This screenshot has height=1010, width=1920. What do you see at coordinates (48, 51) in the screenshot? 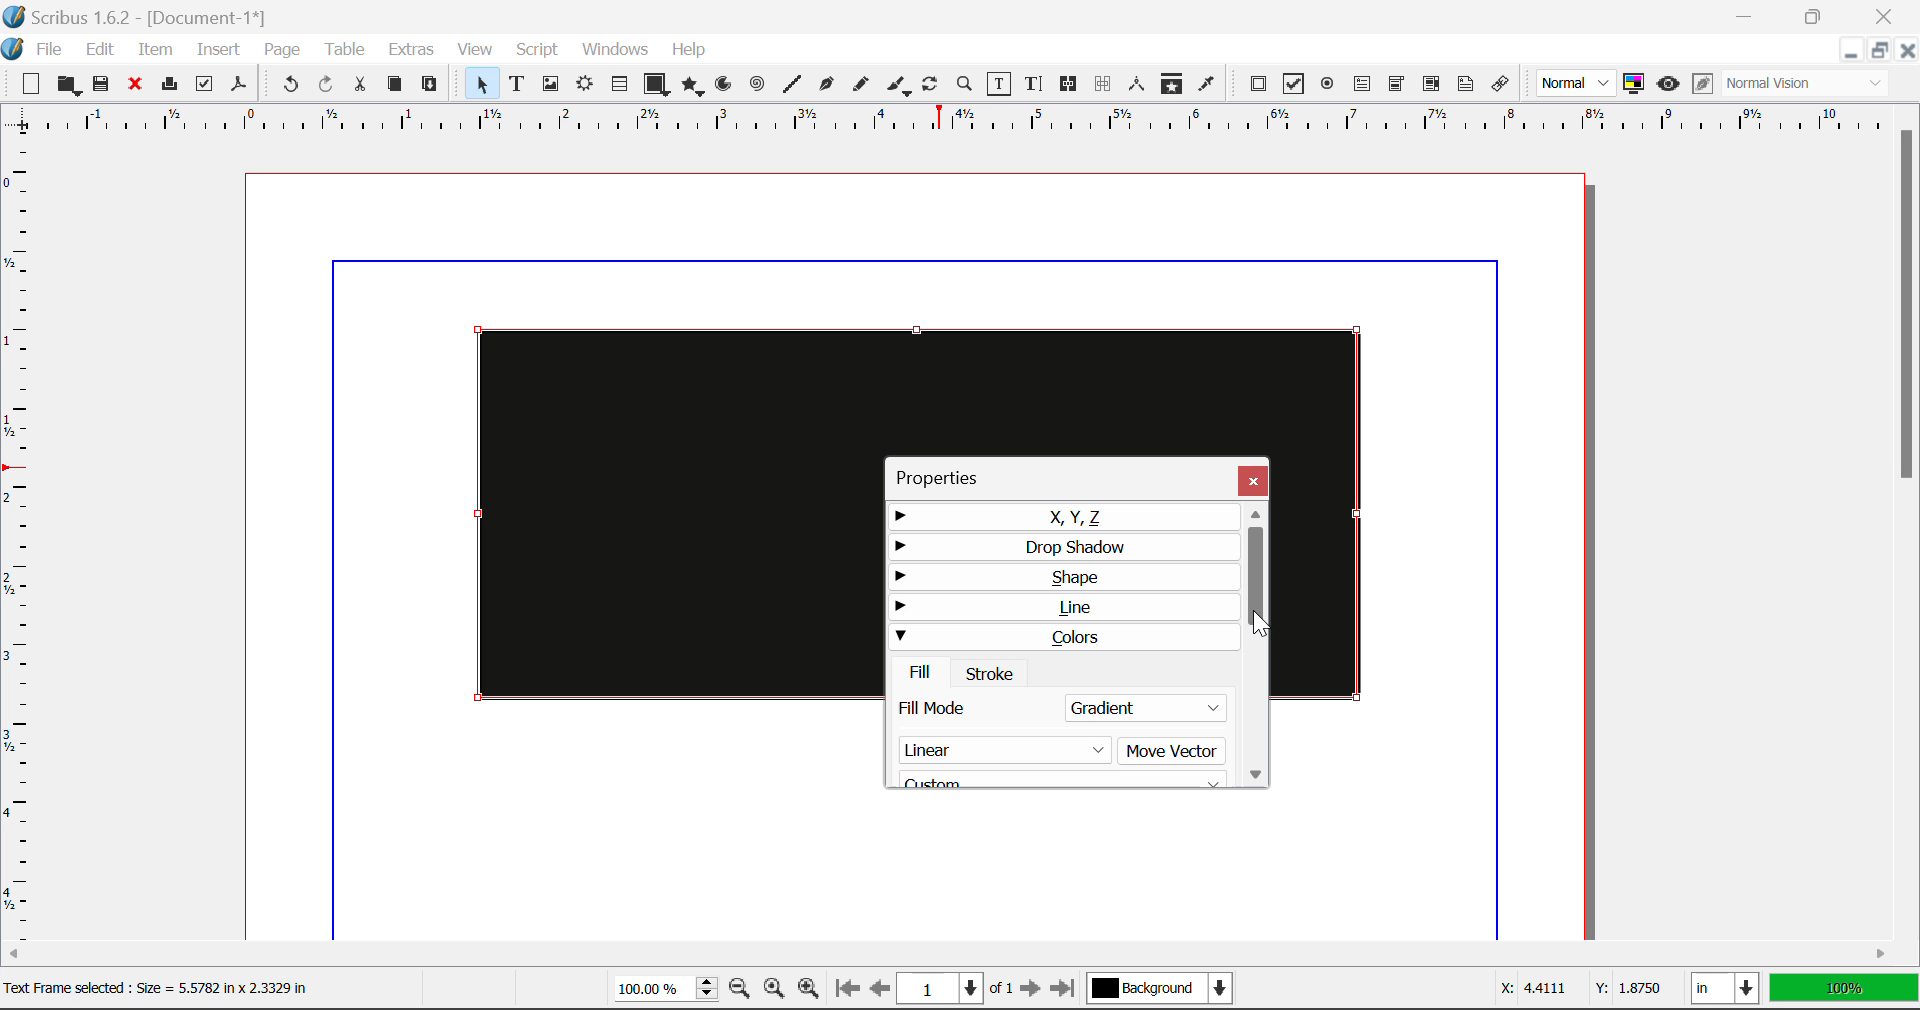
I see `File` at bounding box center [48, 51].